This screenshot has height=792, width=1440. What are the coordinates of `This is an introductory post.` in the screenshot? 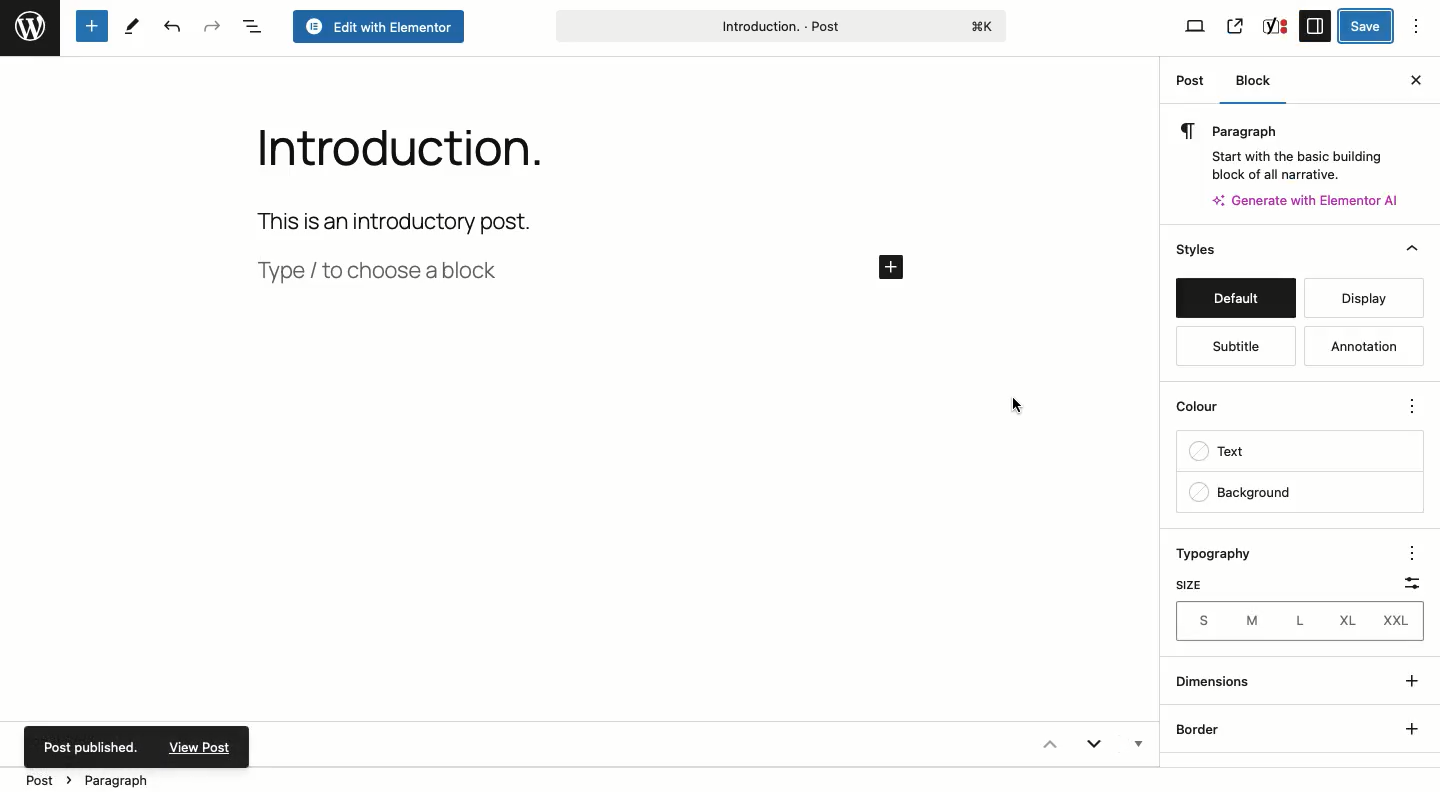 It's located at (407, 225).